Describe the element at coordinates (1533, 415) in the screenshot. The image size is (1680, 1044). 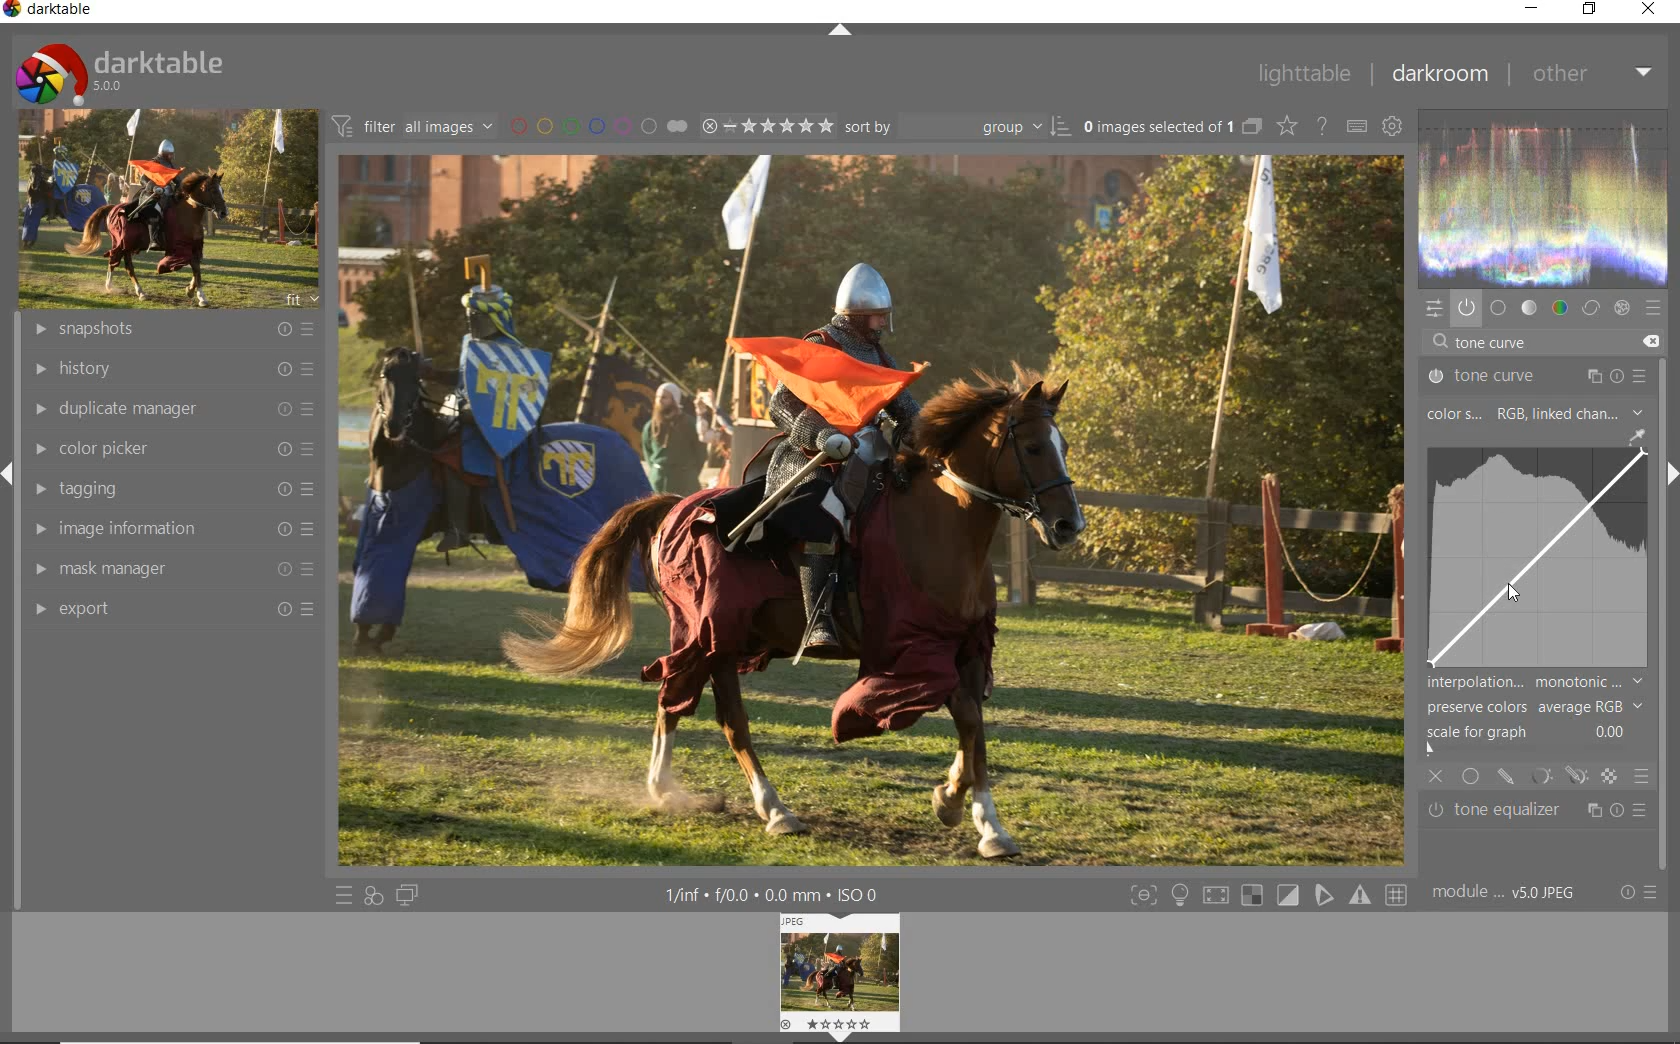
I see `color space` at that location.